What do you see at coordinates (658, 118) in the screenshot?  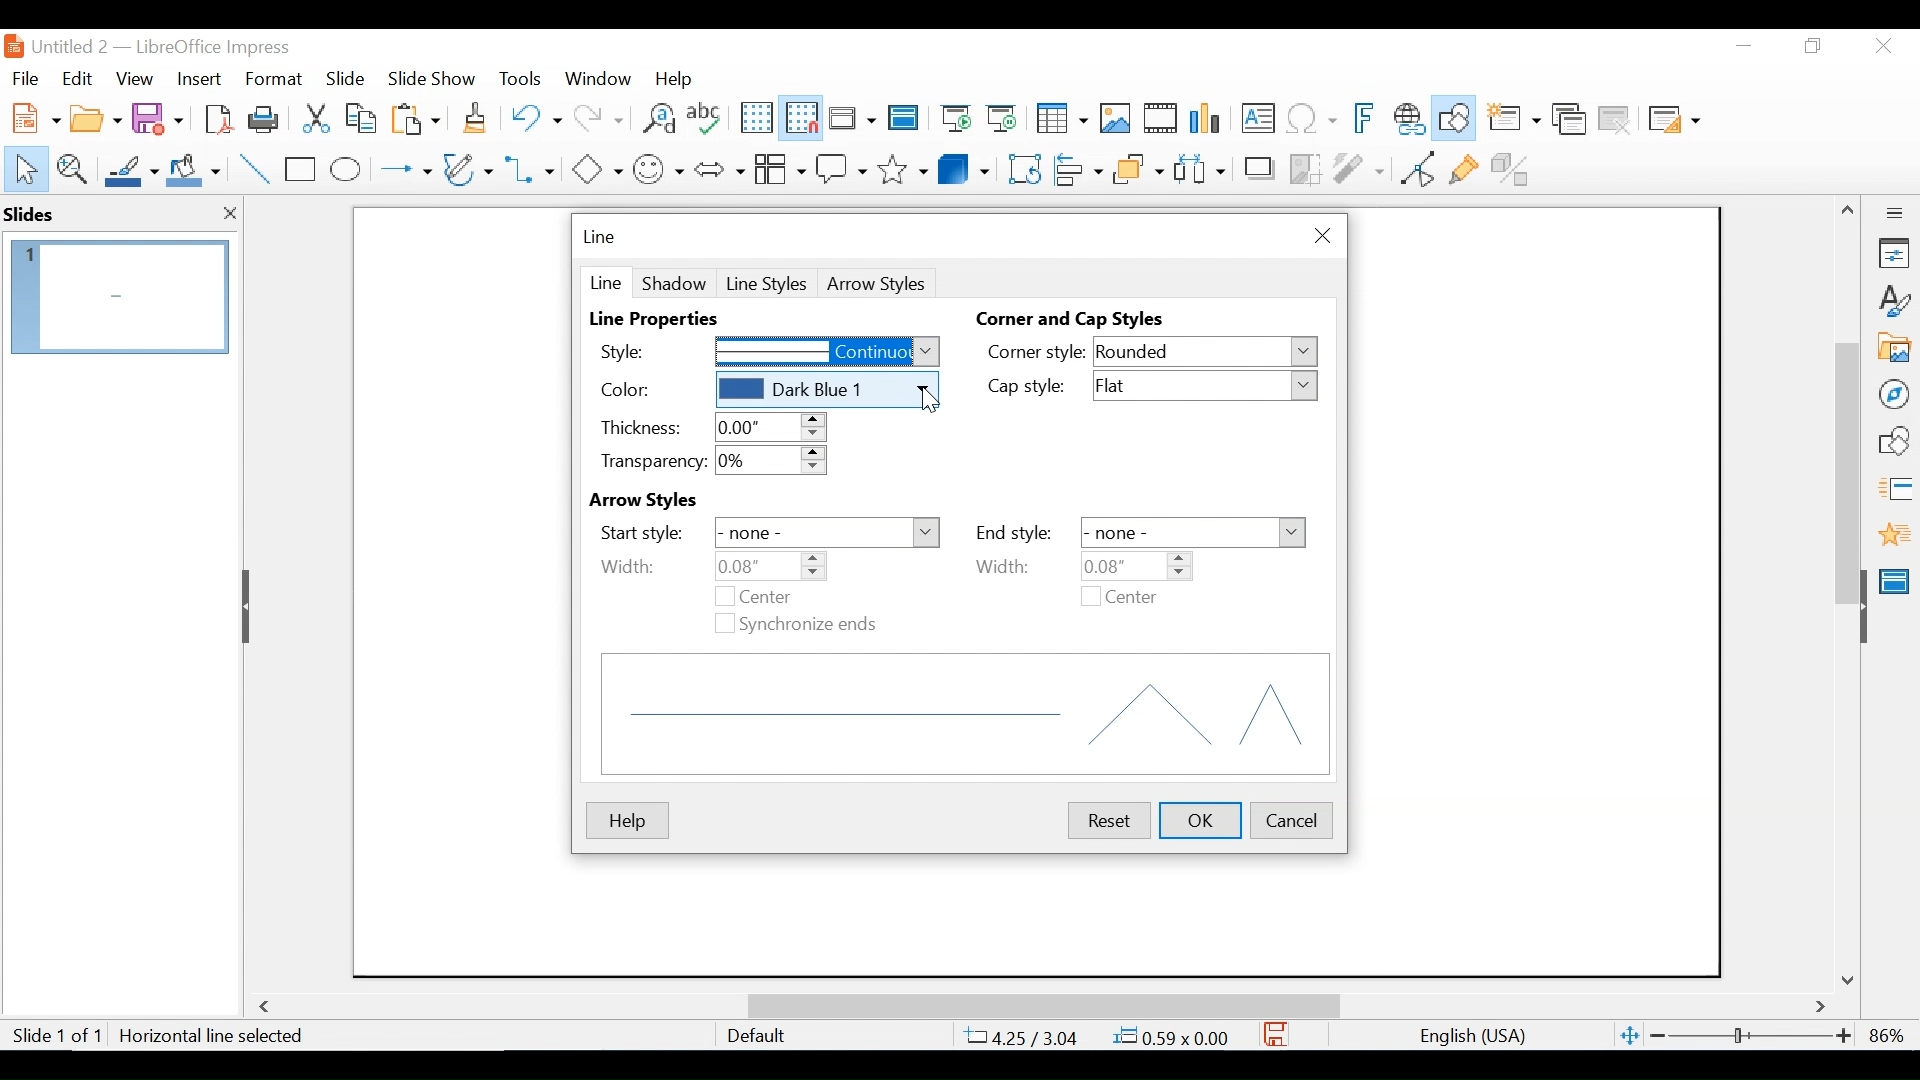 I see `Find and Replace` at bounding box center [658, 118].